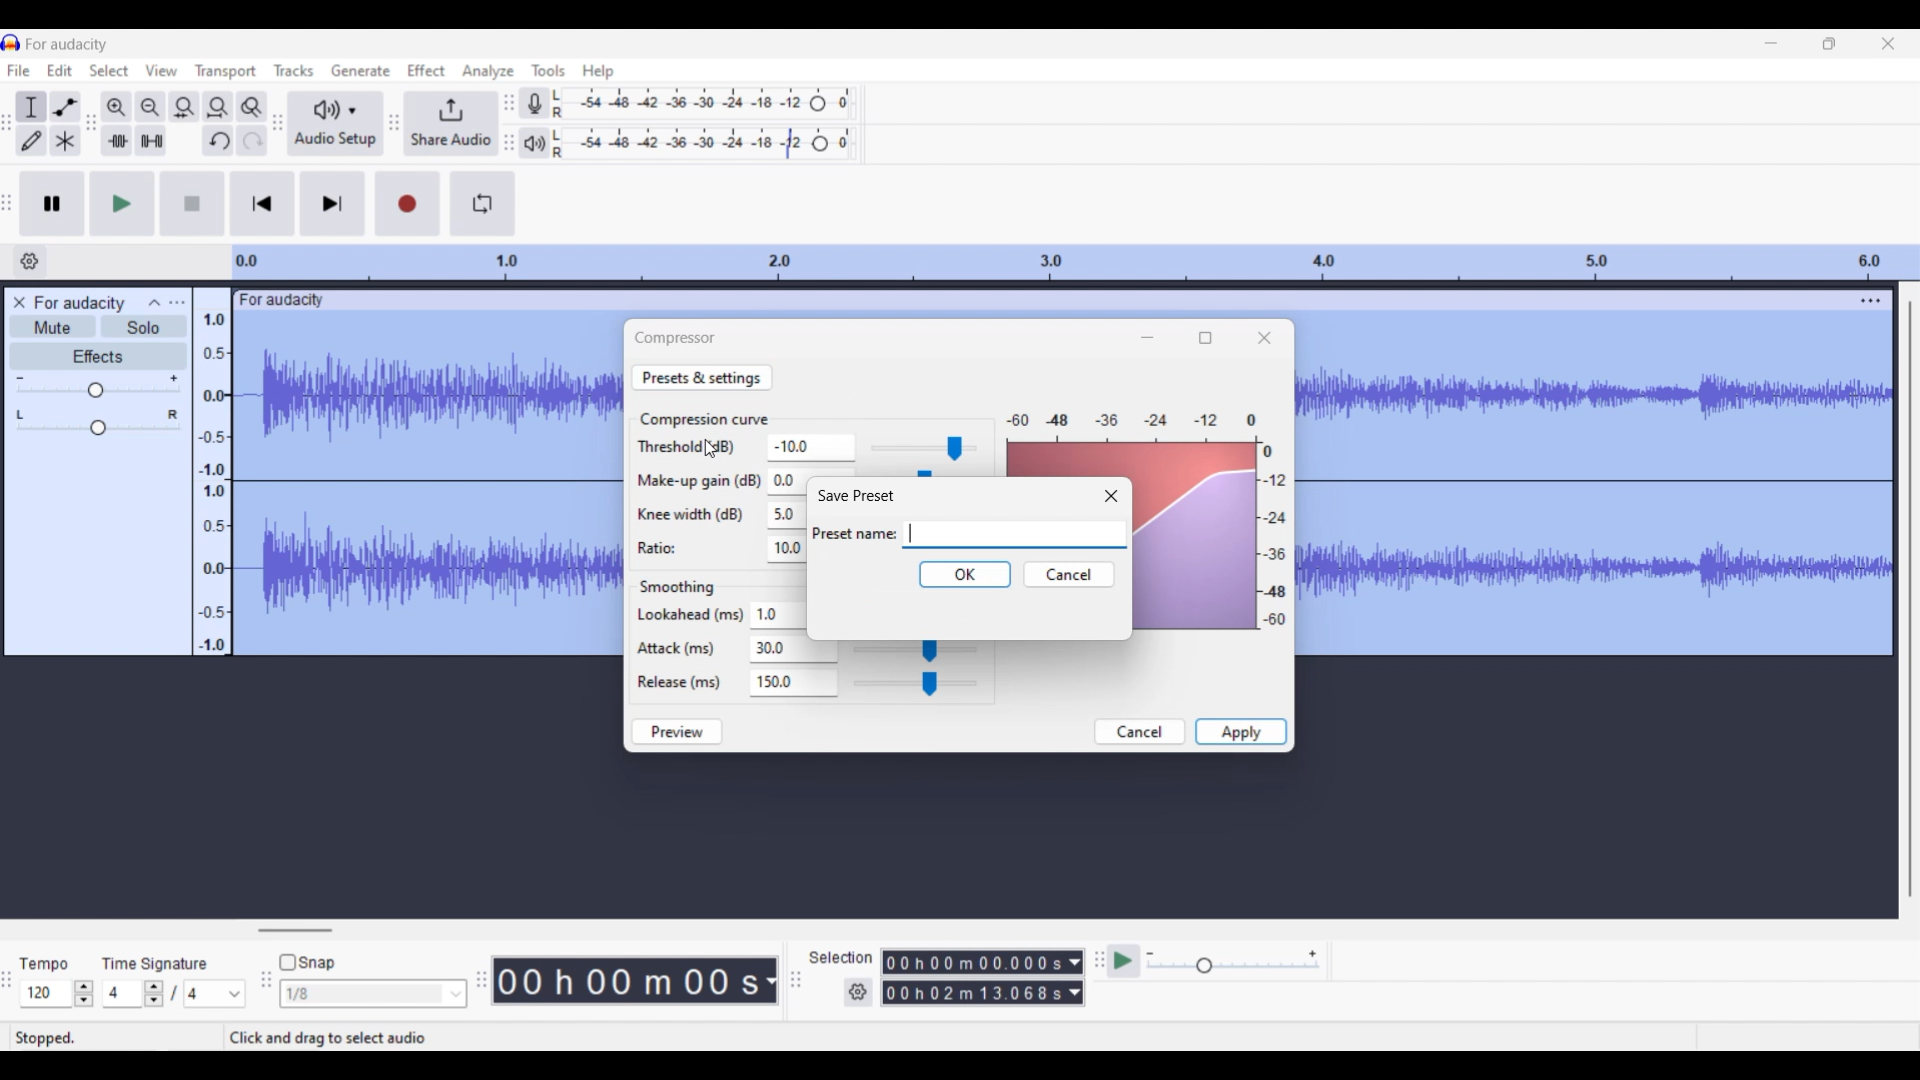 The height and width of the screenshot is (1080, 1920). Describe the element at coordinates (144, 327) in the screenshot. I see `Solo` at that location.